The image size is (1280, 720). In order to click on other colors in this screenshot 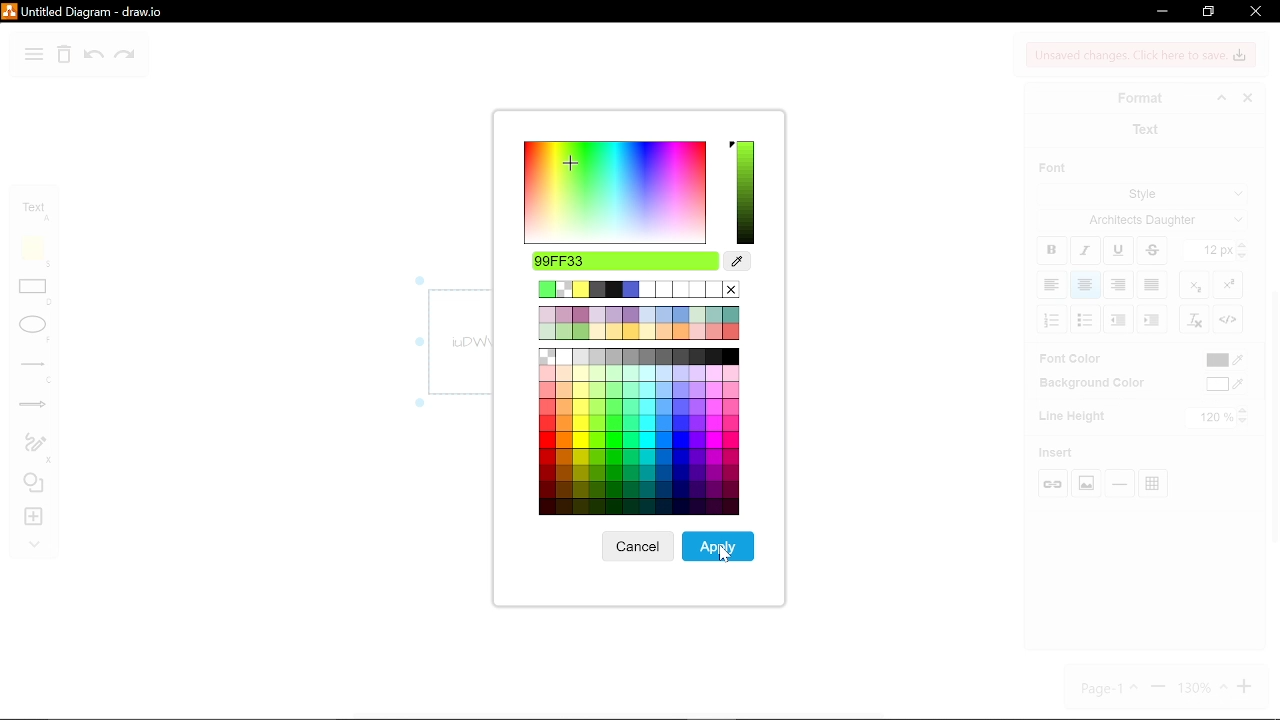, I will do `click(640, 323)`.